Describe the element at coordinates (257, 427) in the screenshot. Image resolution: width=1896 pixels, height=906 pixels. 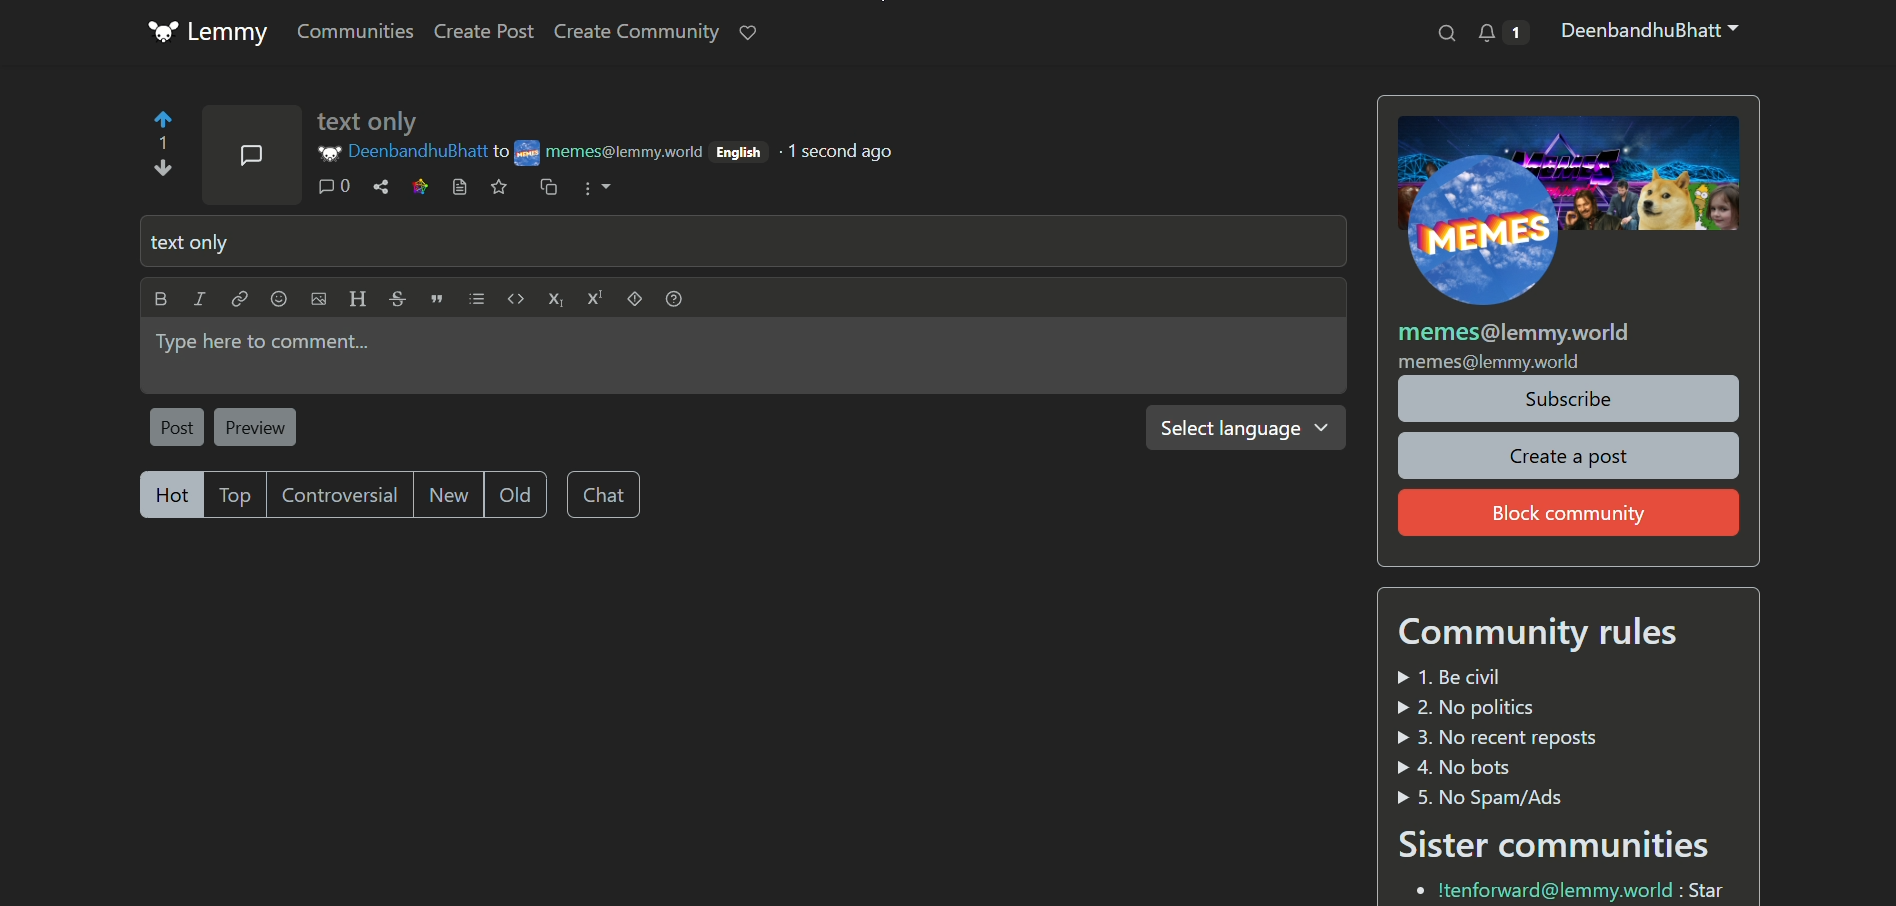
I see `preview` at that location.